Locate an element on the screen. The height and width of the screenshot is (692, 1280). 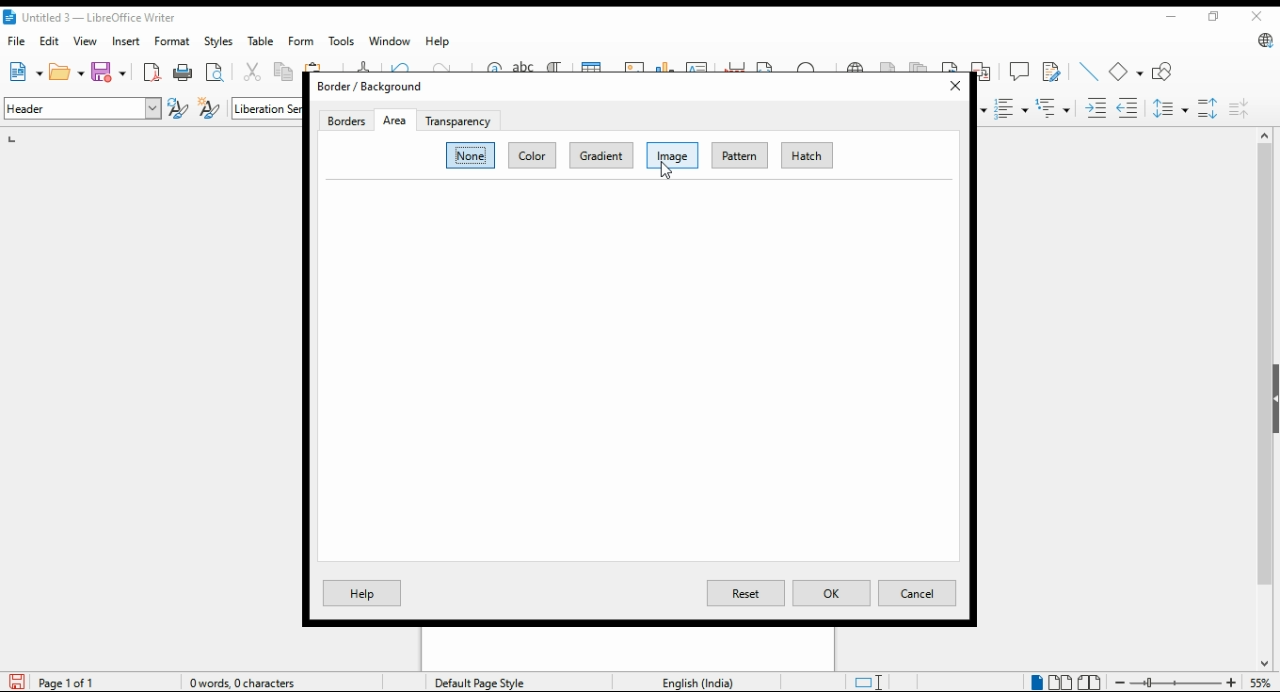
none is located at coordinates (472, 155).